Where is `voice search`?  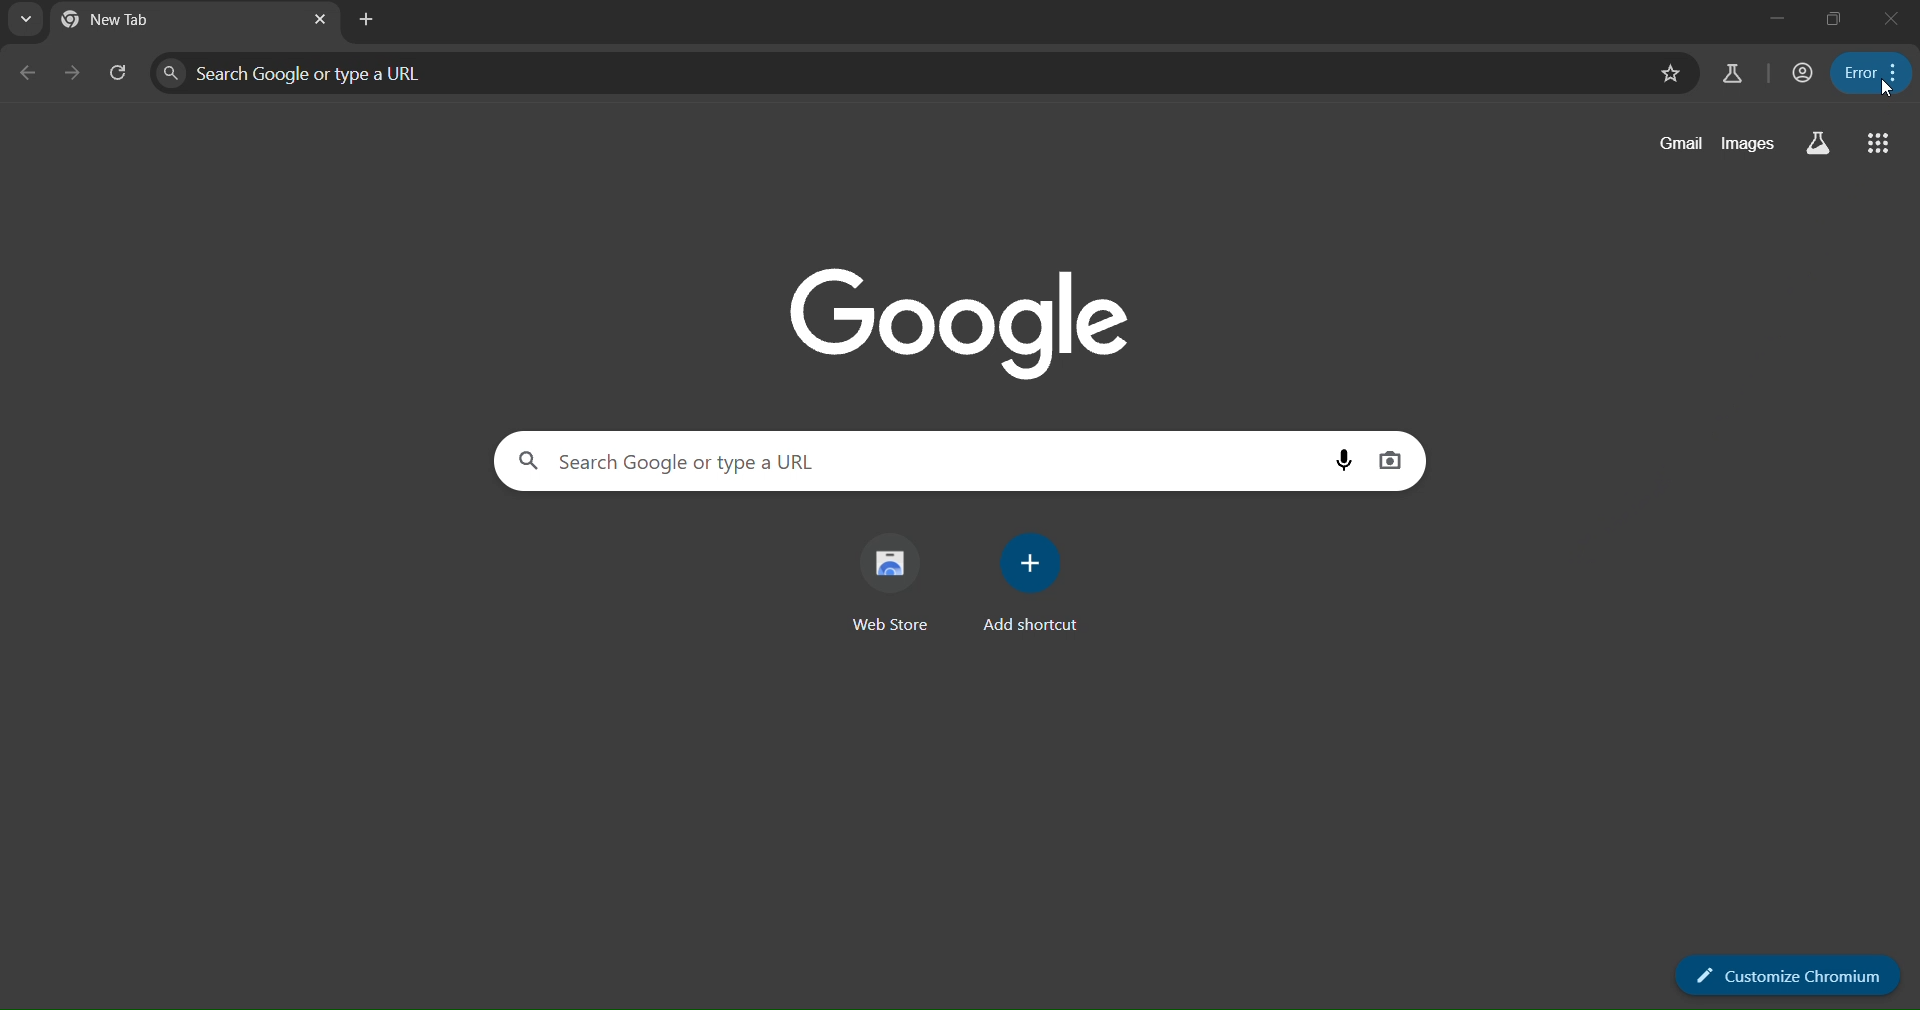 voice search is located at coordinates (1346, 460).